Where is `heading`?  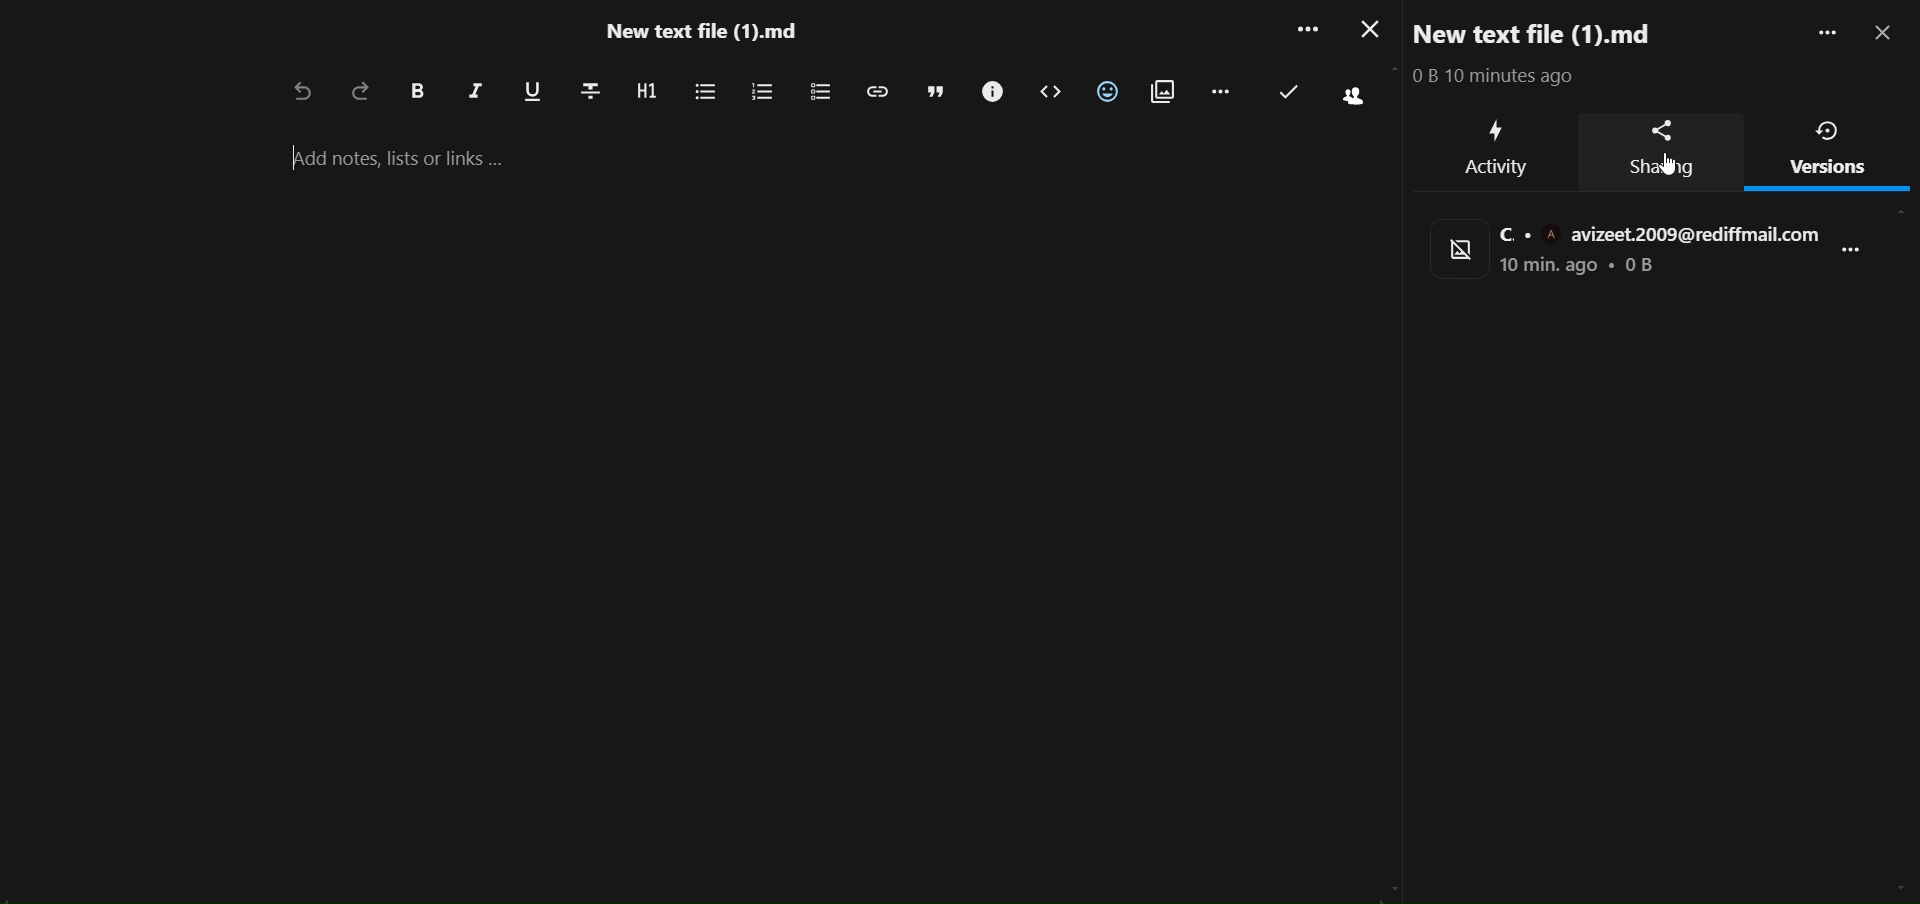
heading is located at coordinates (645, 92).